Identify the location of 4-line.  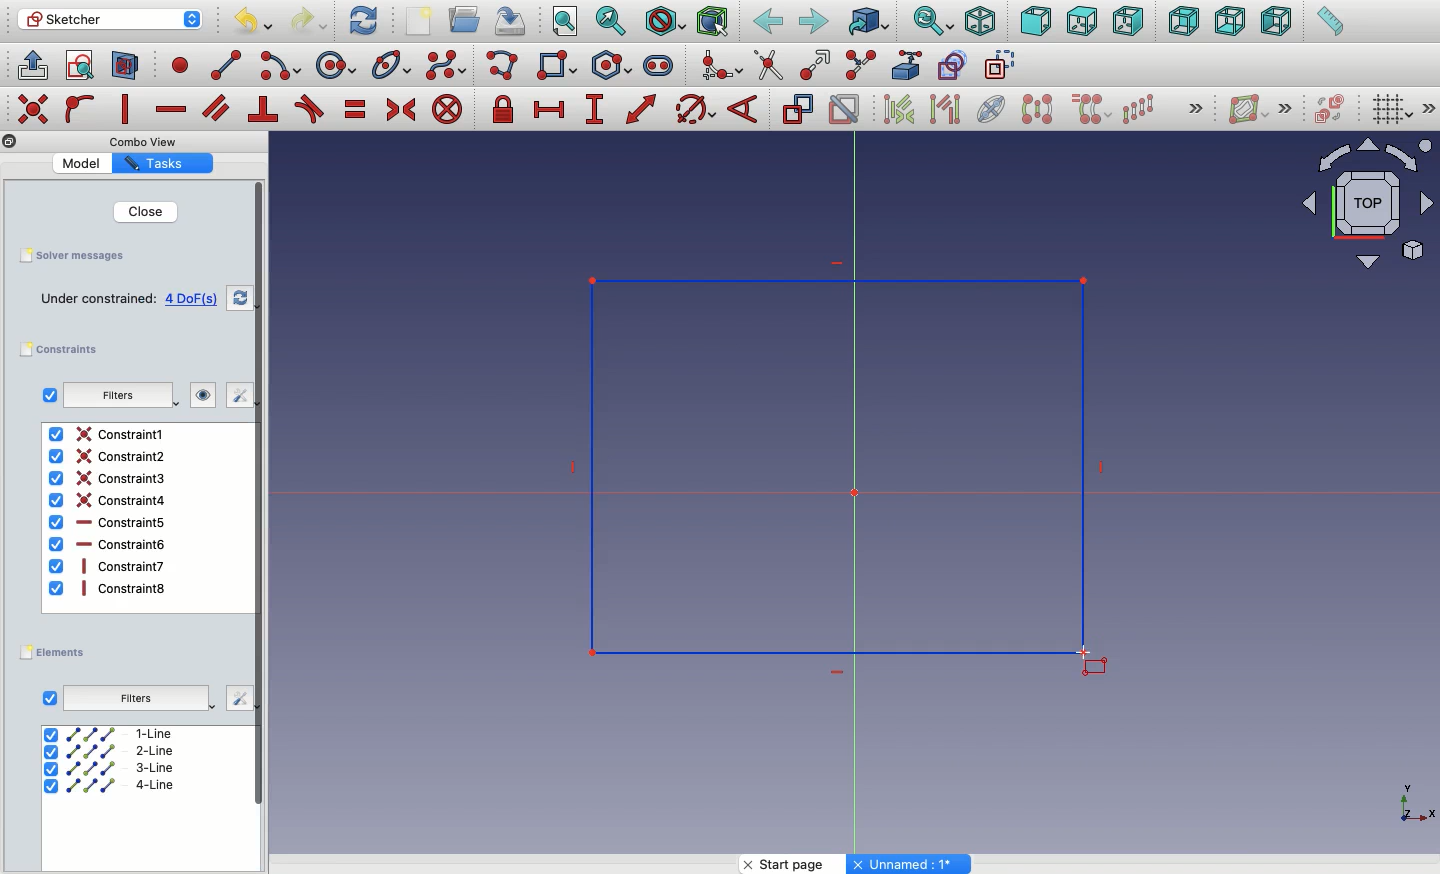
(110, 785).